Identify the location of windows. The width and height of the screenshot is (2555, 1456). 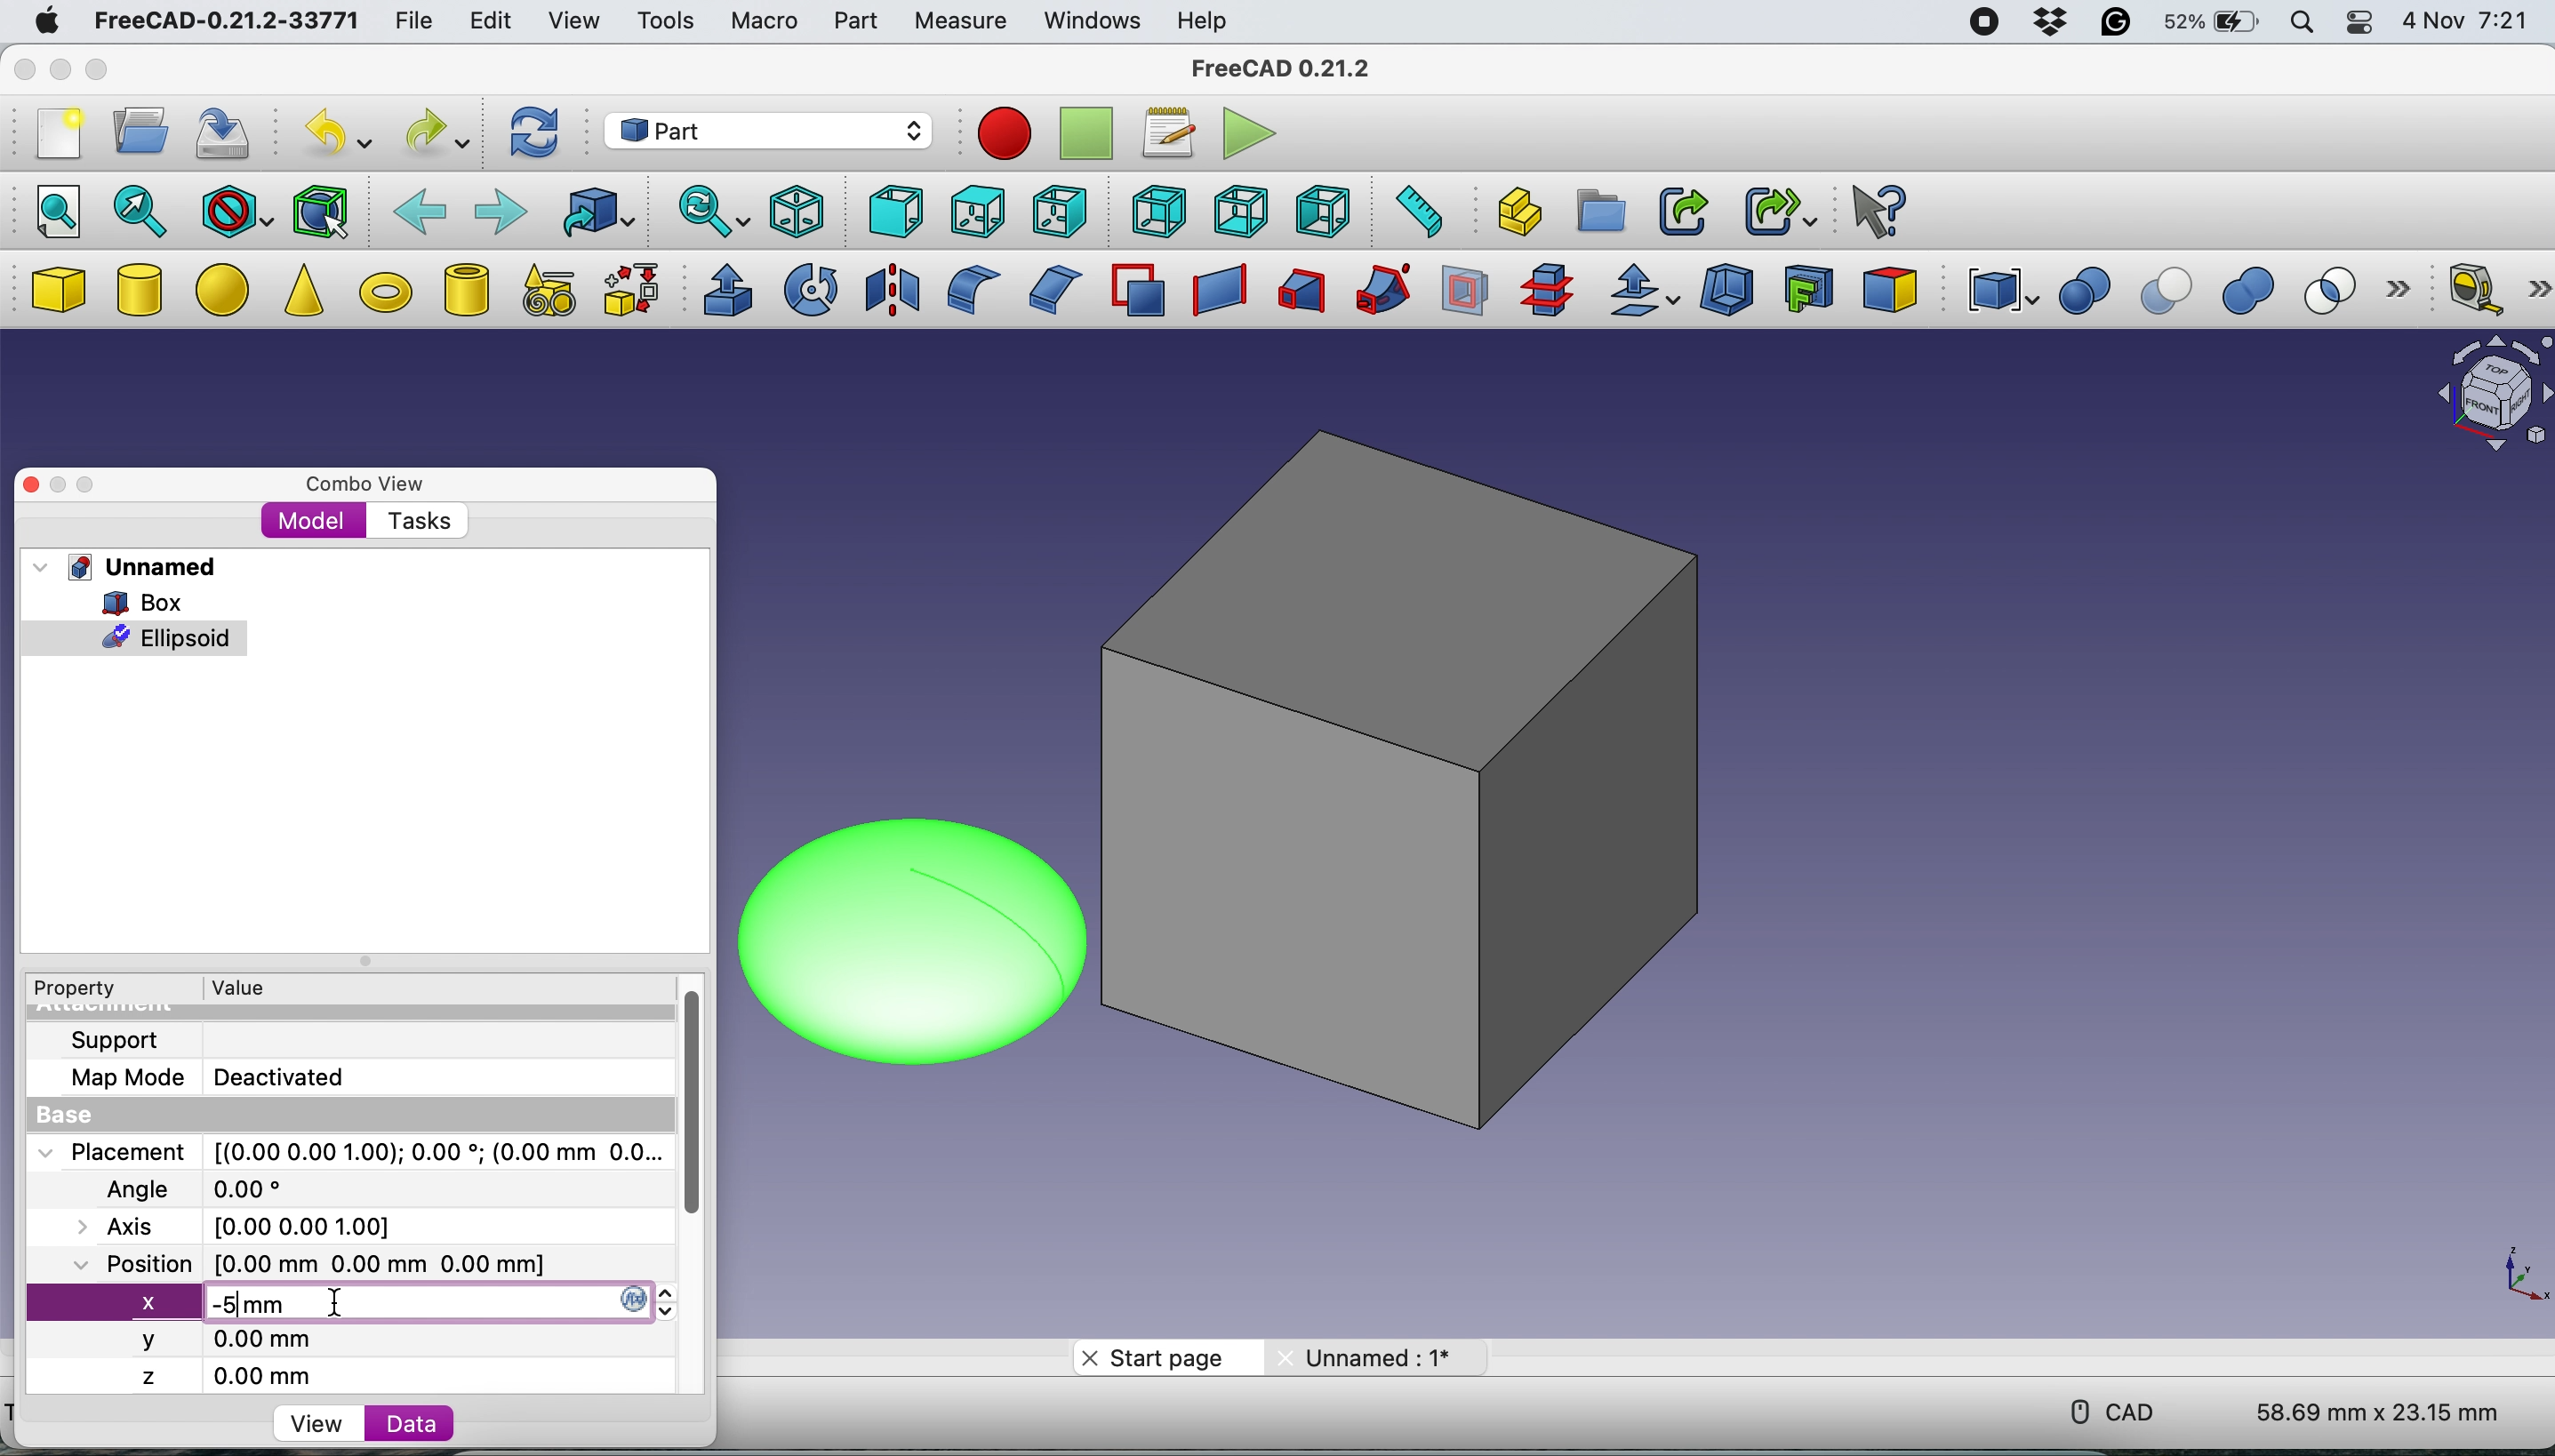
(1091, 22).